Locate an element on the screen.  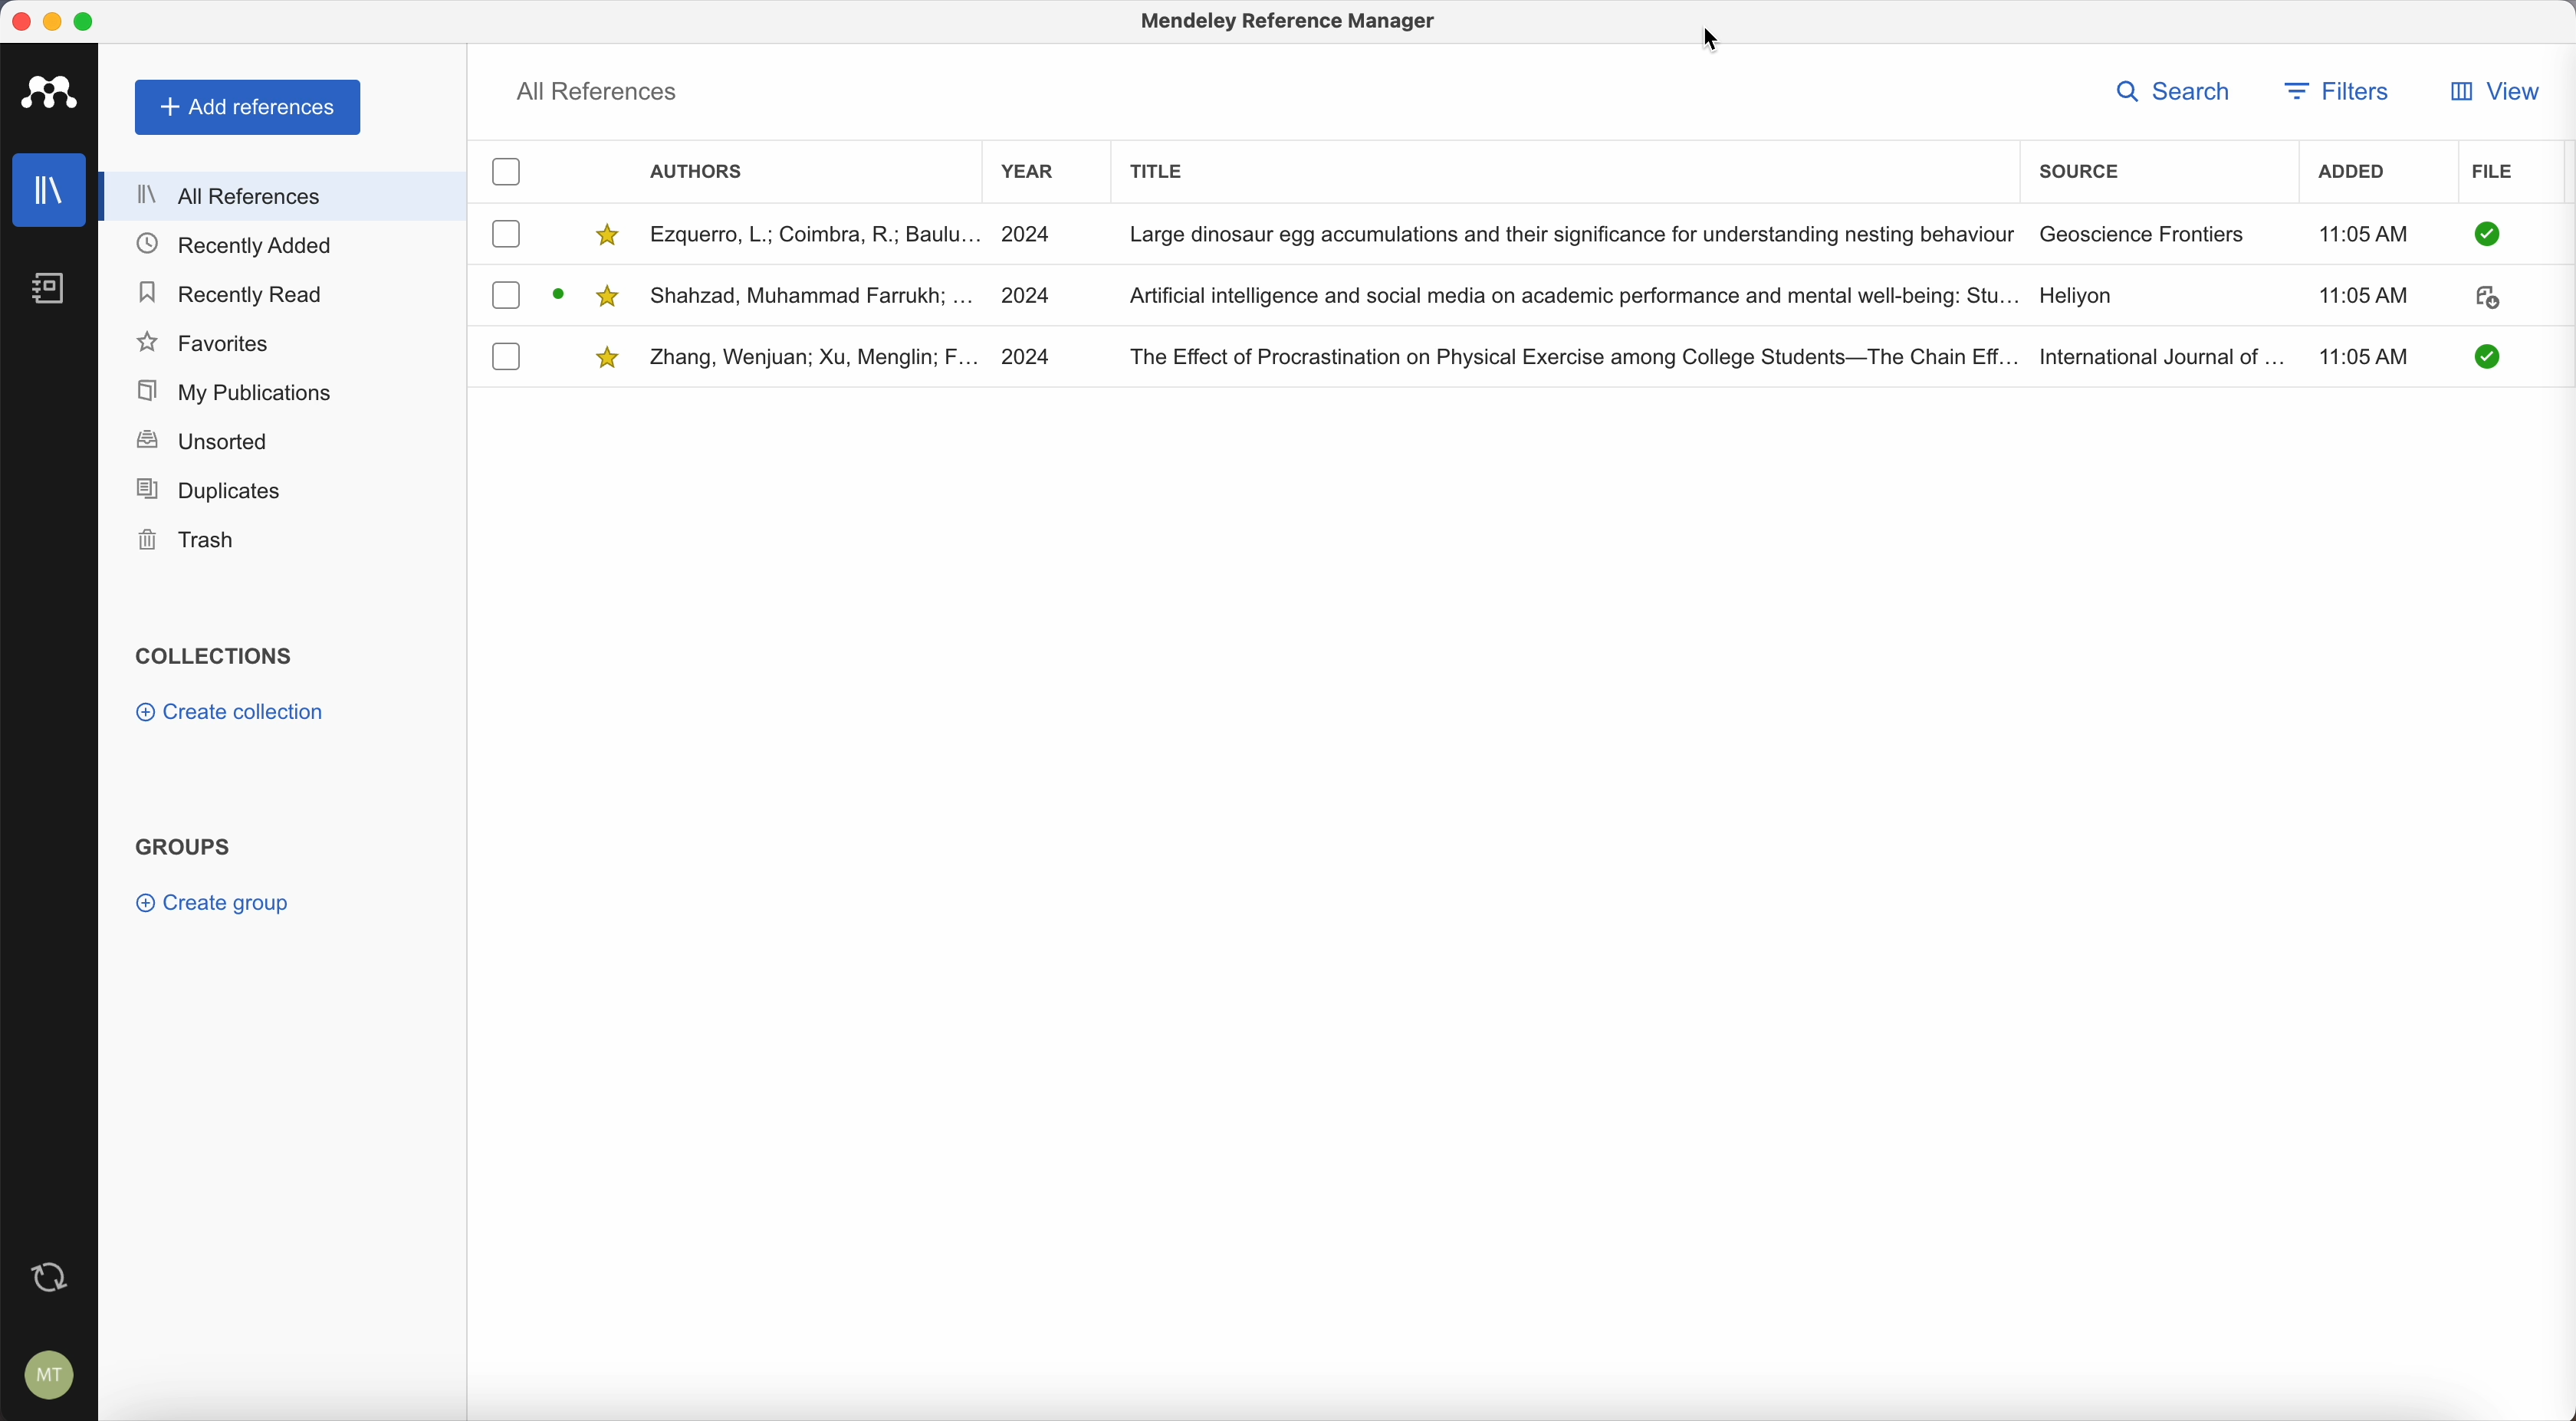
Artificial Intelligence and social media on academic performance and mental well-being is located at coordinates (1573, 296).